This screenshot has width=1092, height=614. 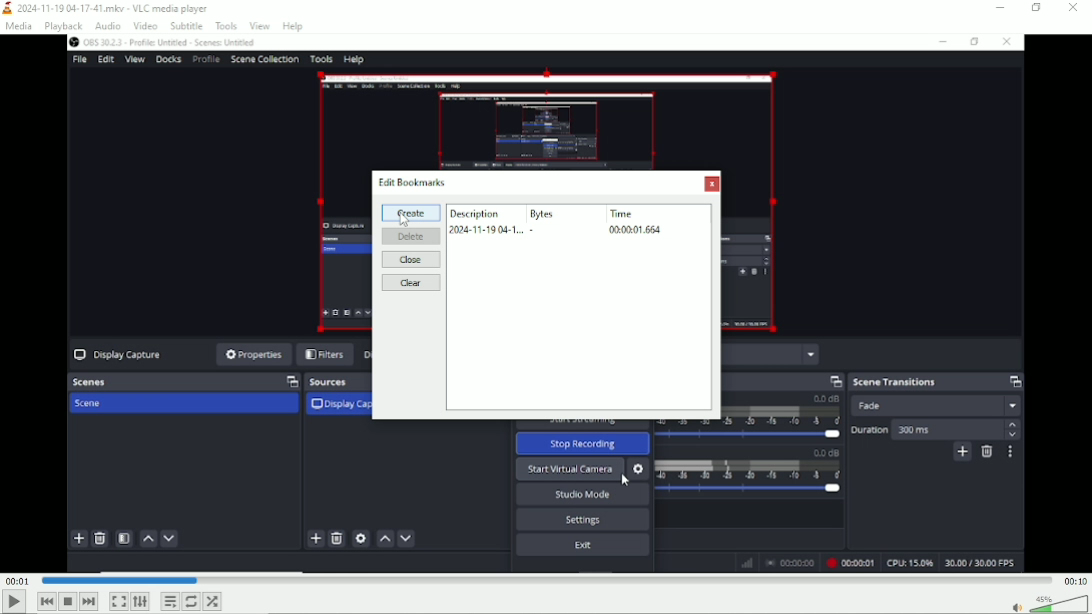 What do you see at coordinates (410, 259) in the screenshot?
I see `Close` at bounding box center [410, 259].